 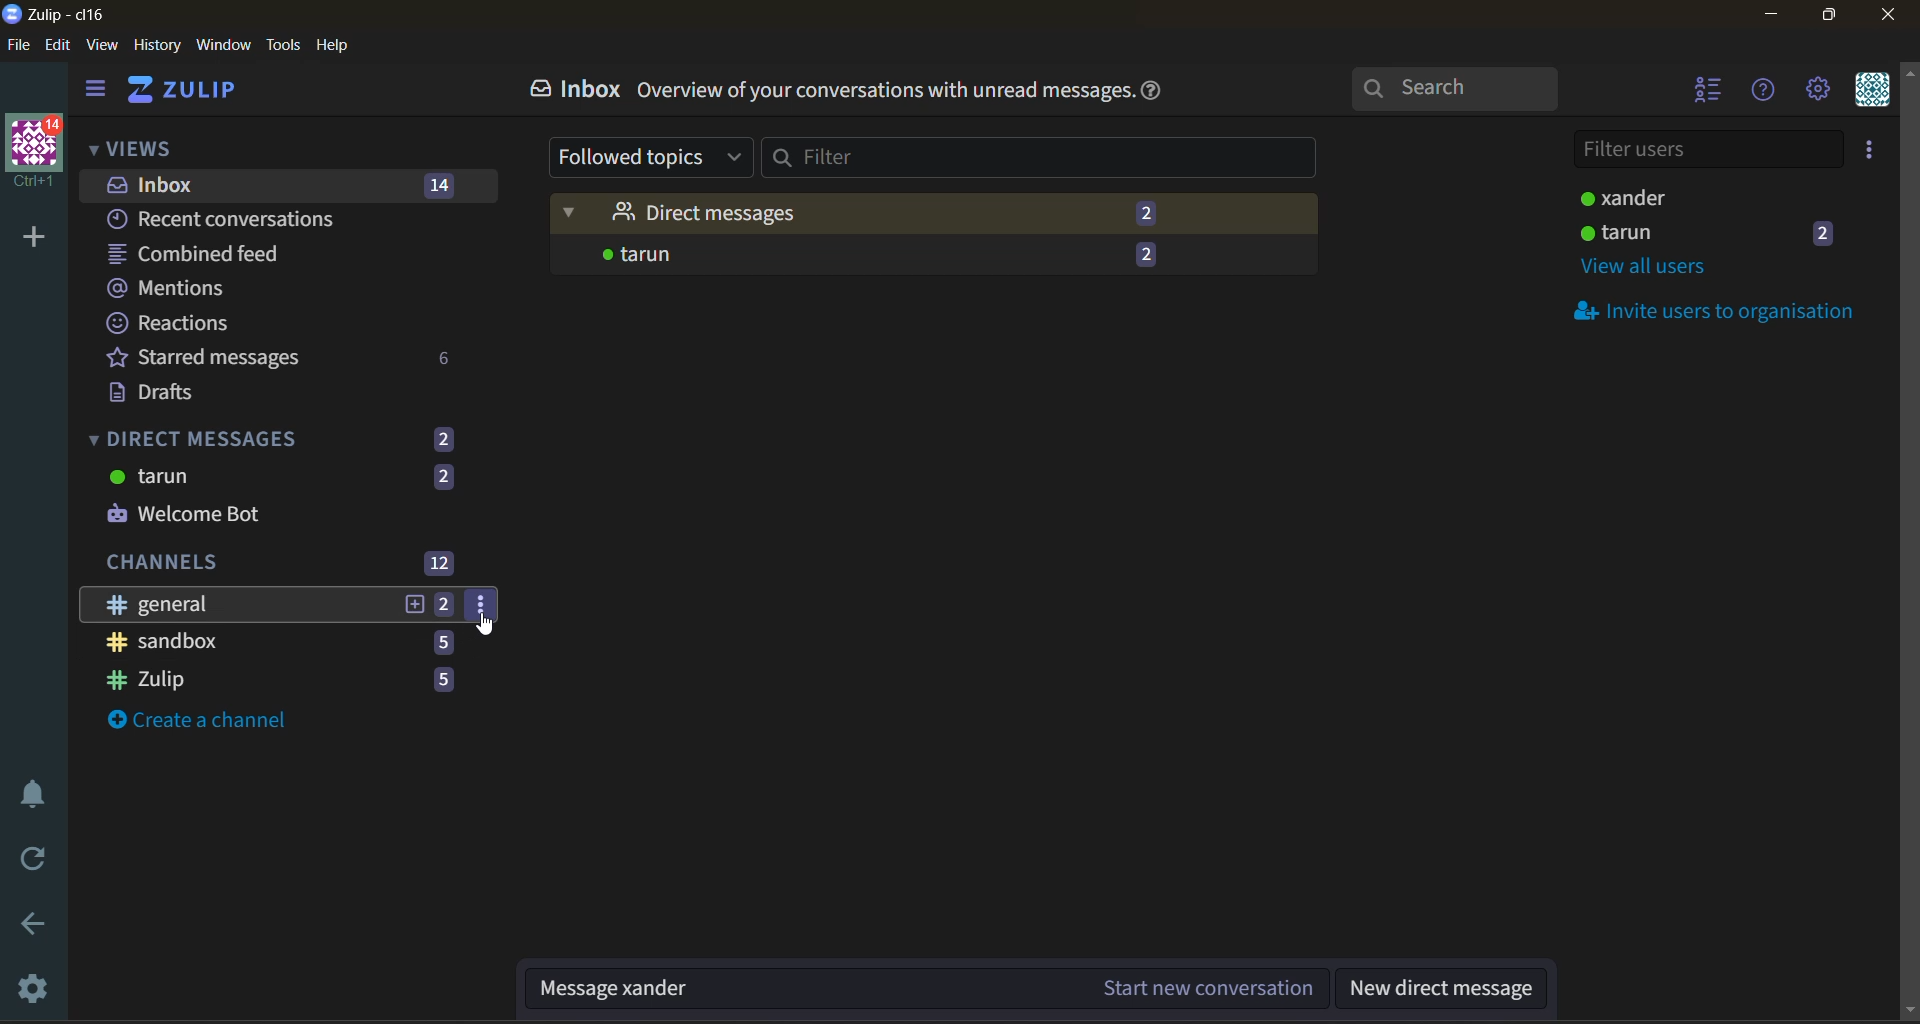 I want to click on edit, so click(x=59, y=46).